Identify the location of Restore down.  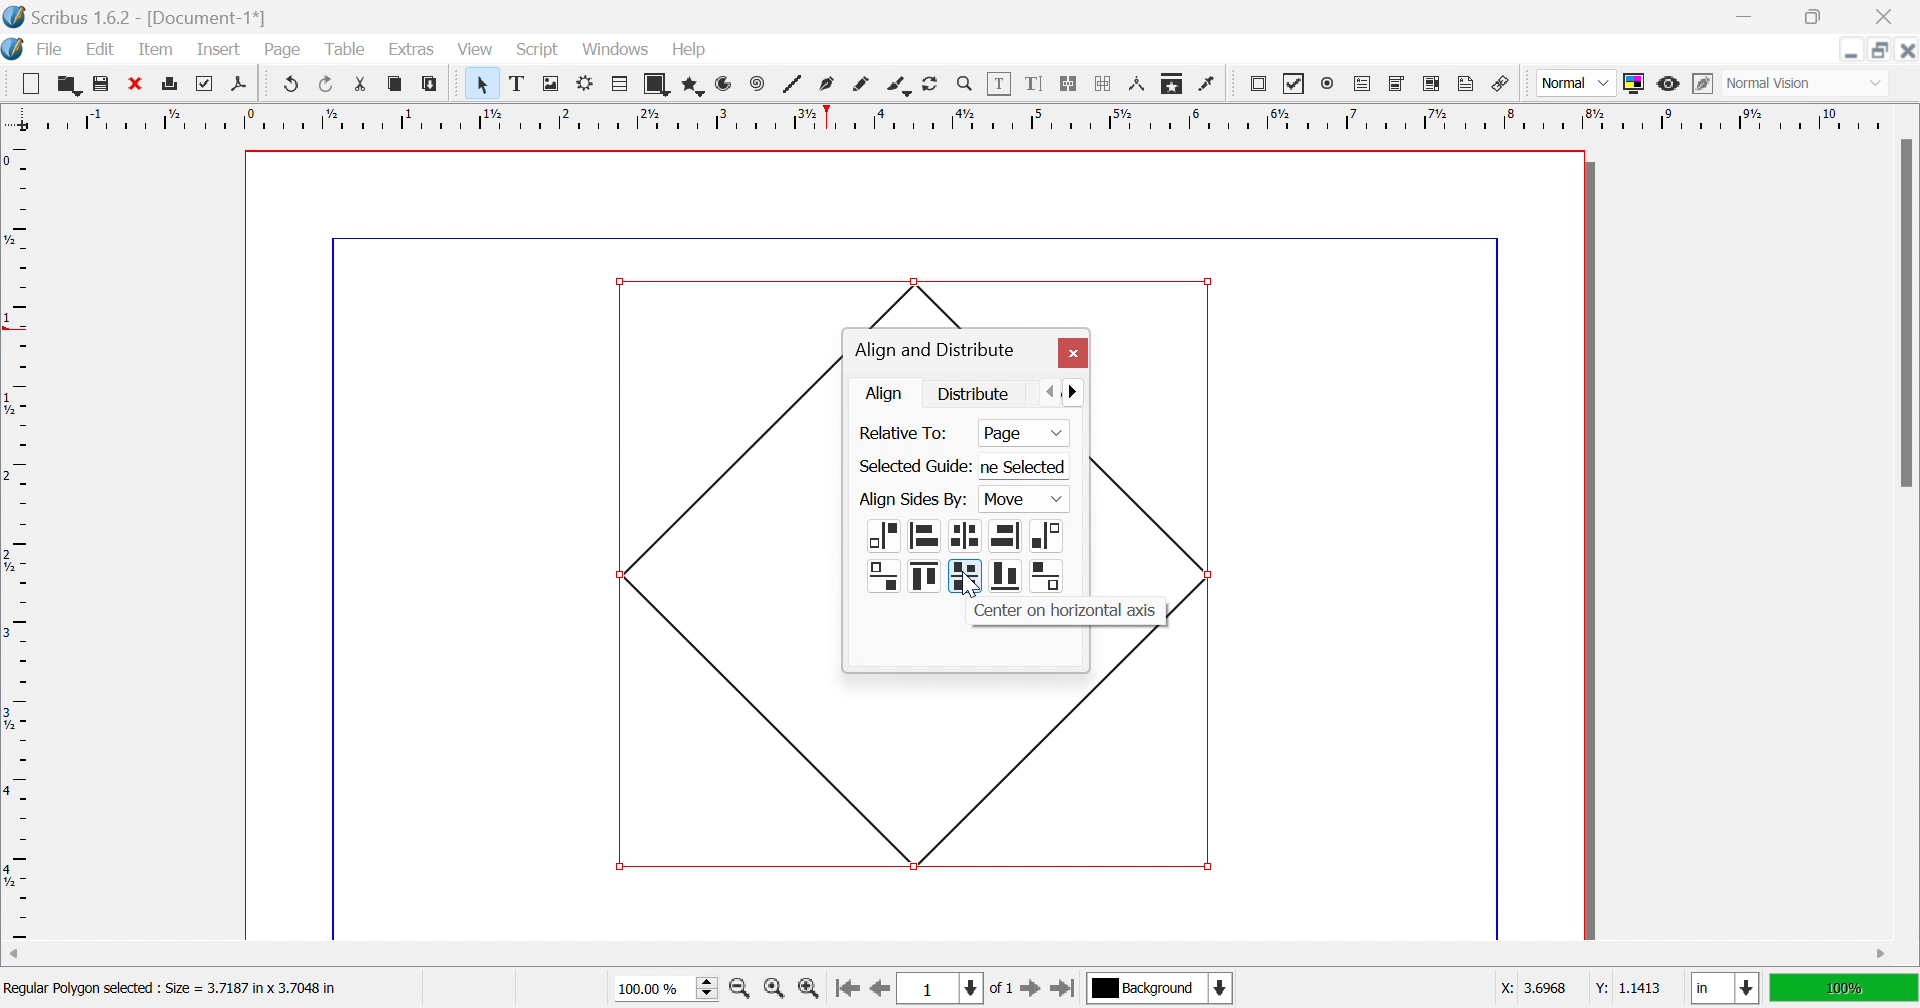
(1881, 50).